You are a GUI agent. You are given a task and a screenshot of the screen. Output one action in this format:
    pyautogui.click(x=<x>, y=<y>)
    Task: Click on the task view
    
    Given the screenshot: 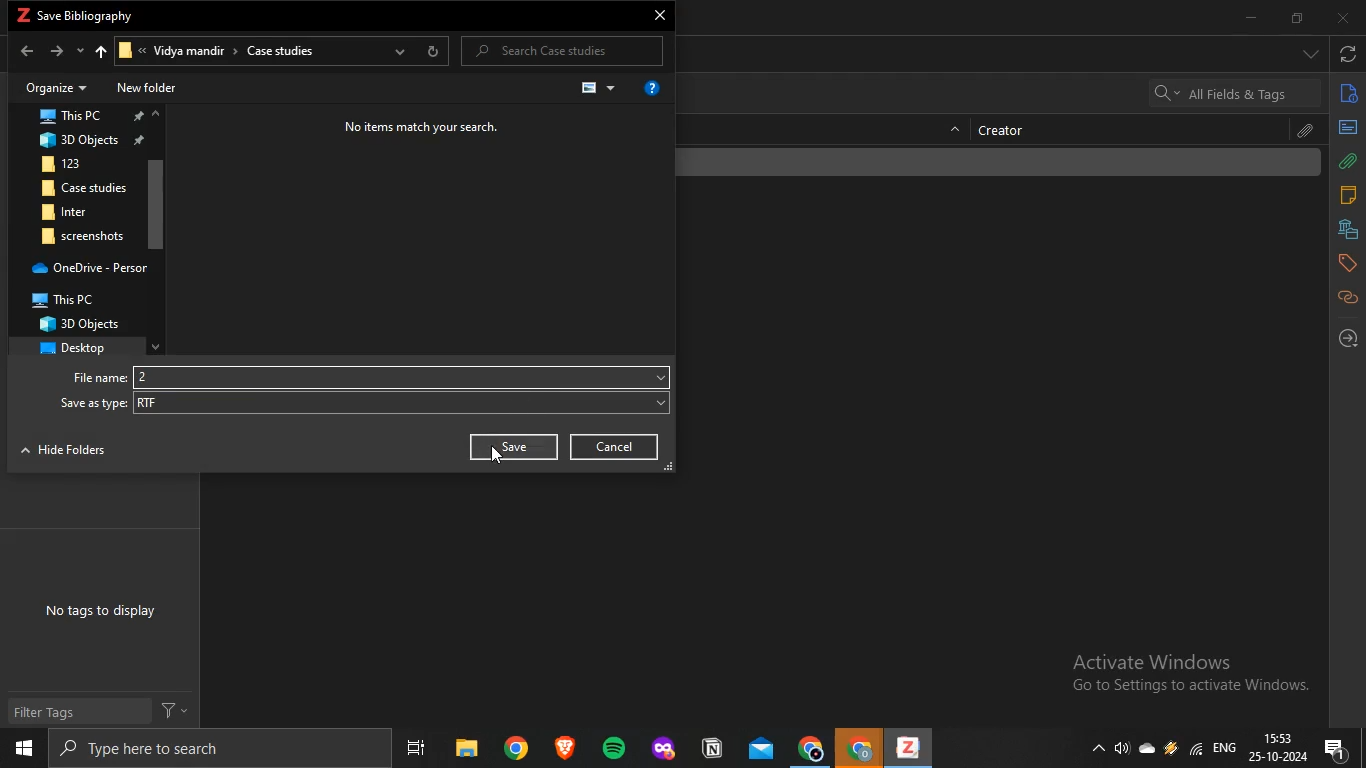 What is the action you would take?
    pyautogui.click(x=415, y=748)
    